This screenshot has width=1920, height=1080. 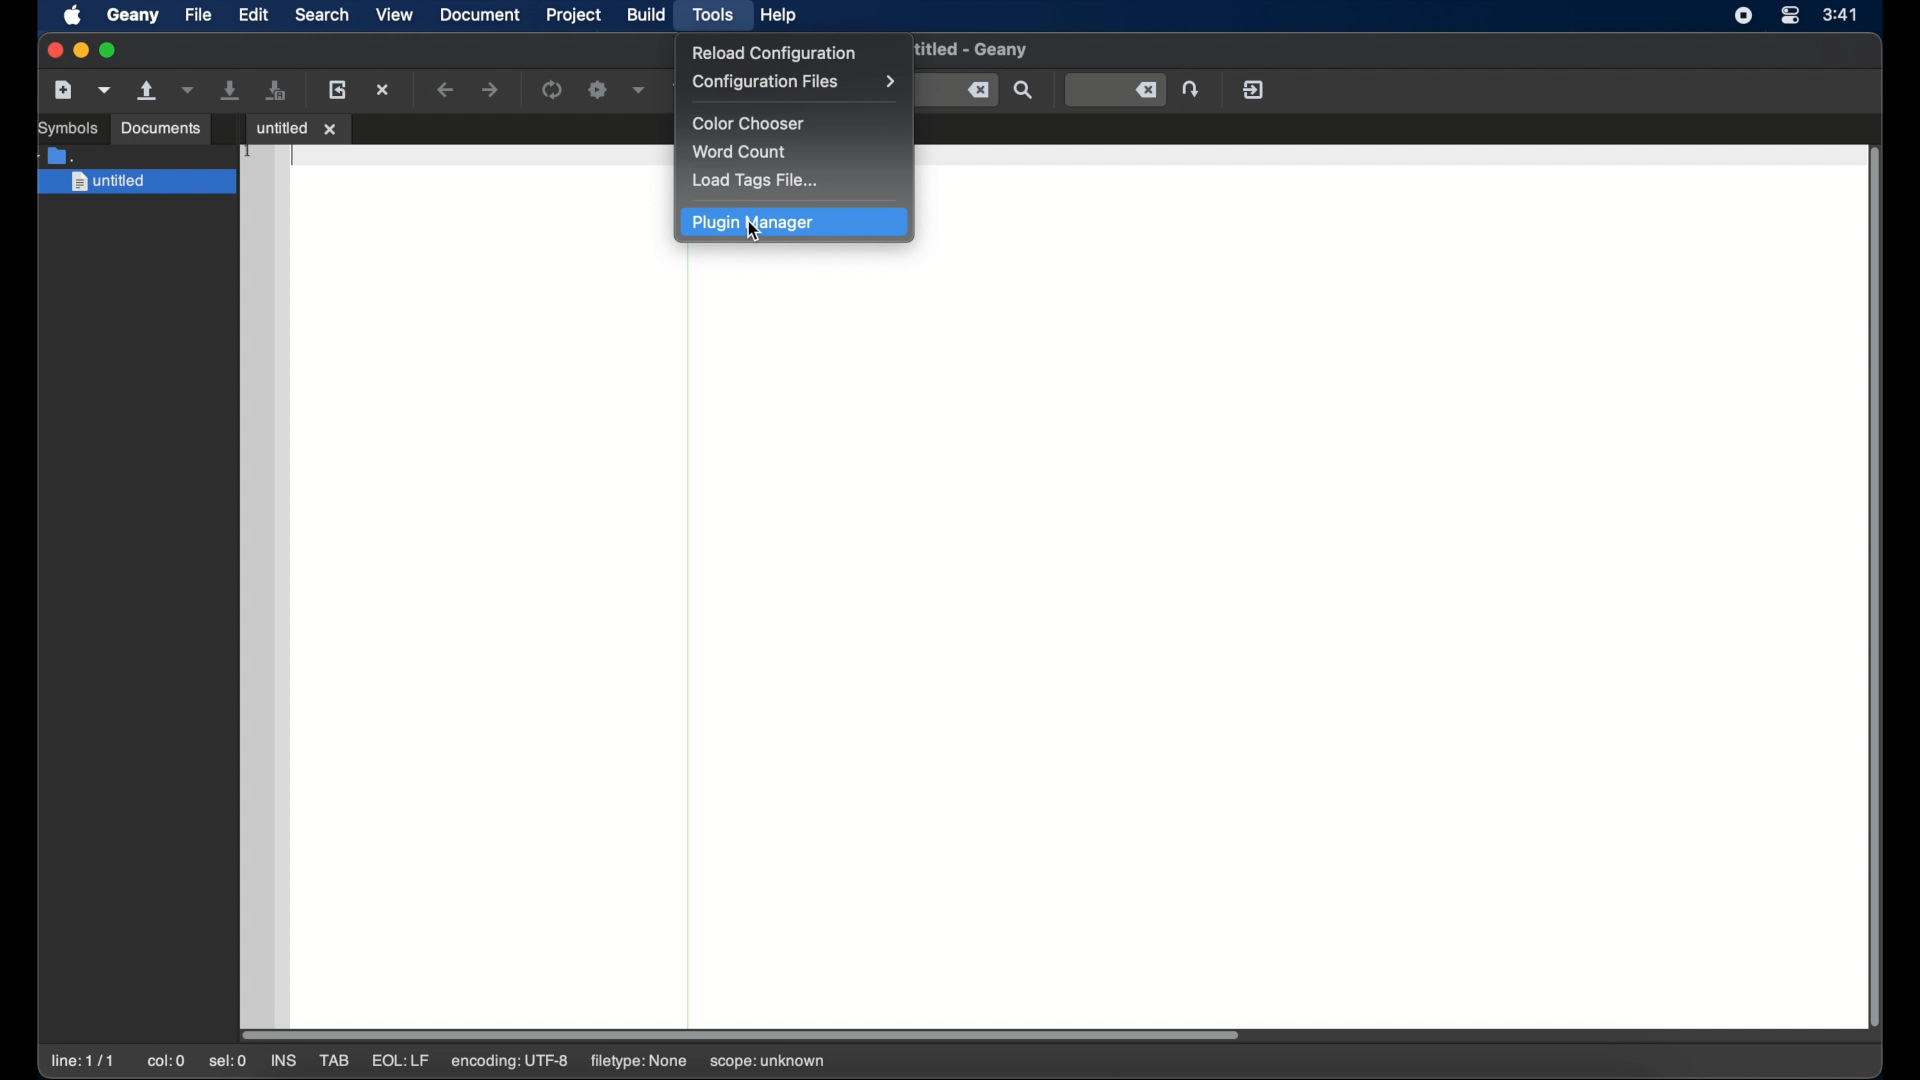 I want to click on folder, so click(x=57, y=155).